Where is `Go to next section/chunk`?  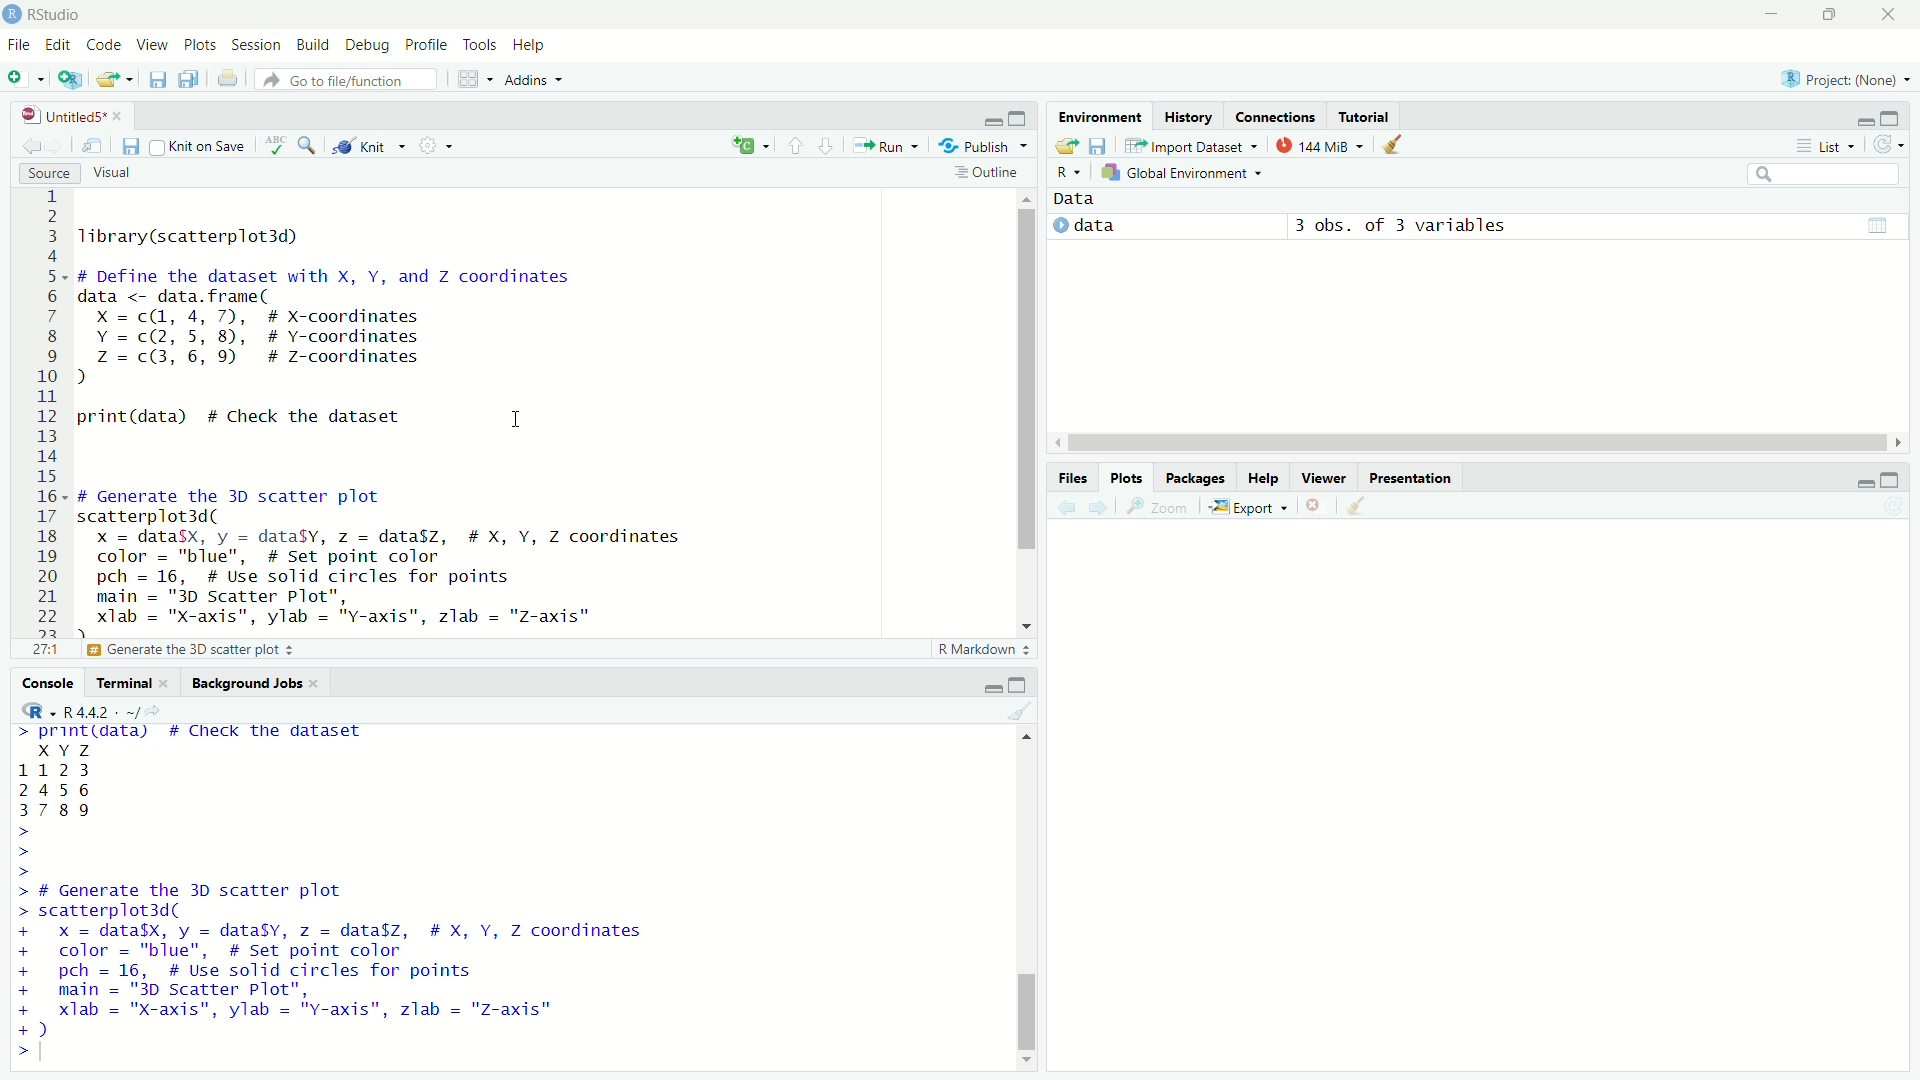 Go to next section/chunk is located at coordinates (830, 145).